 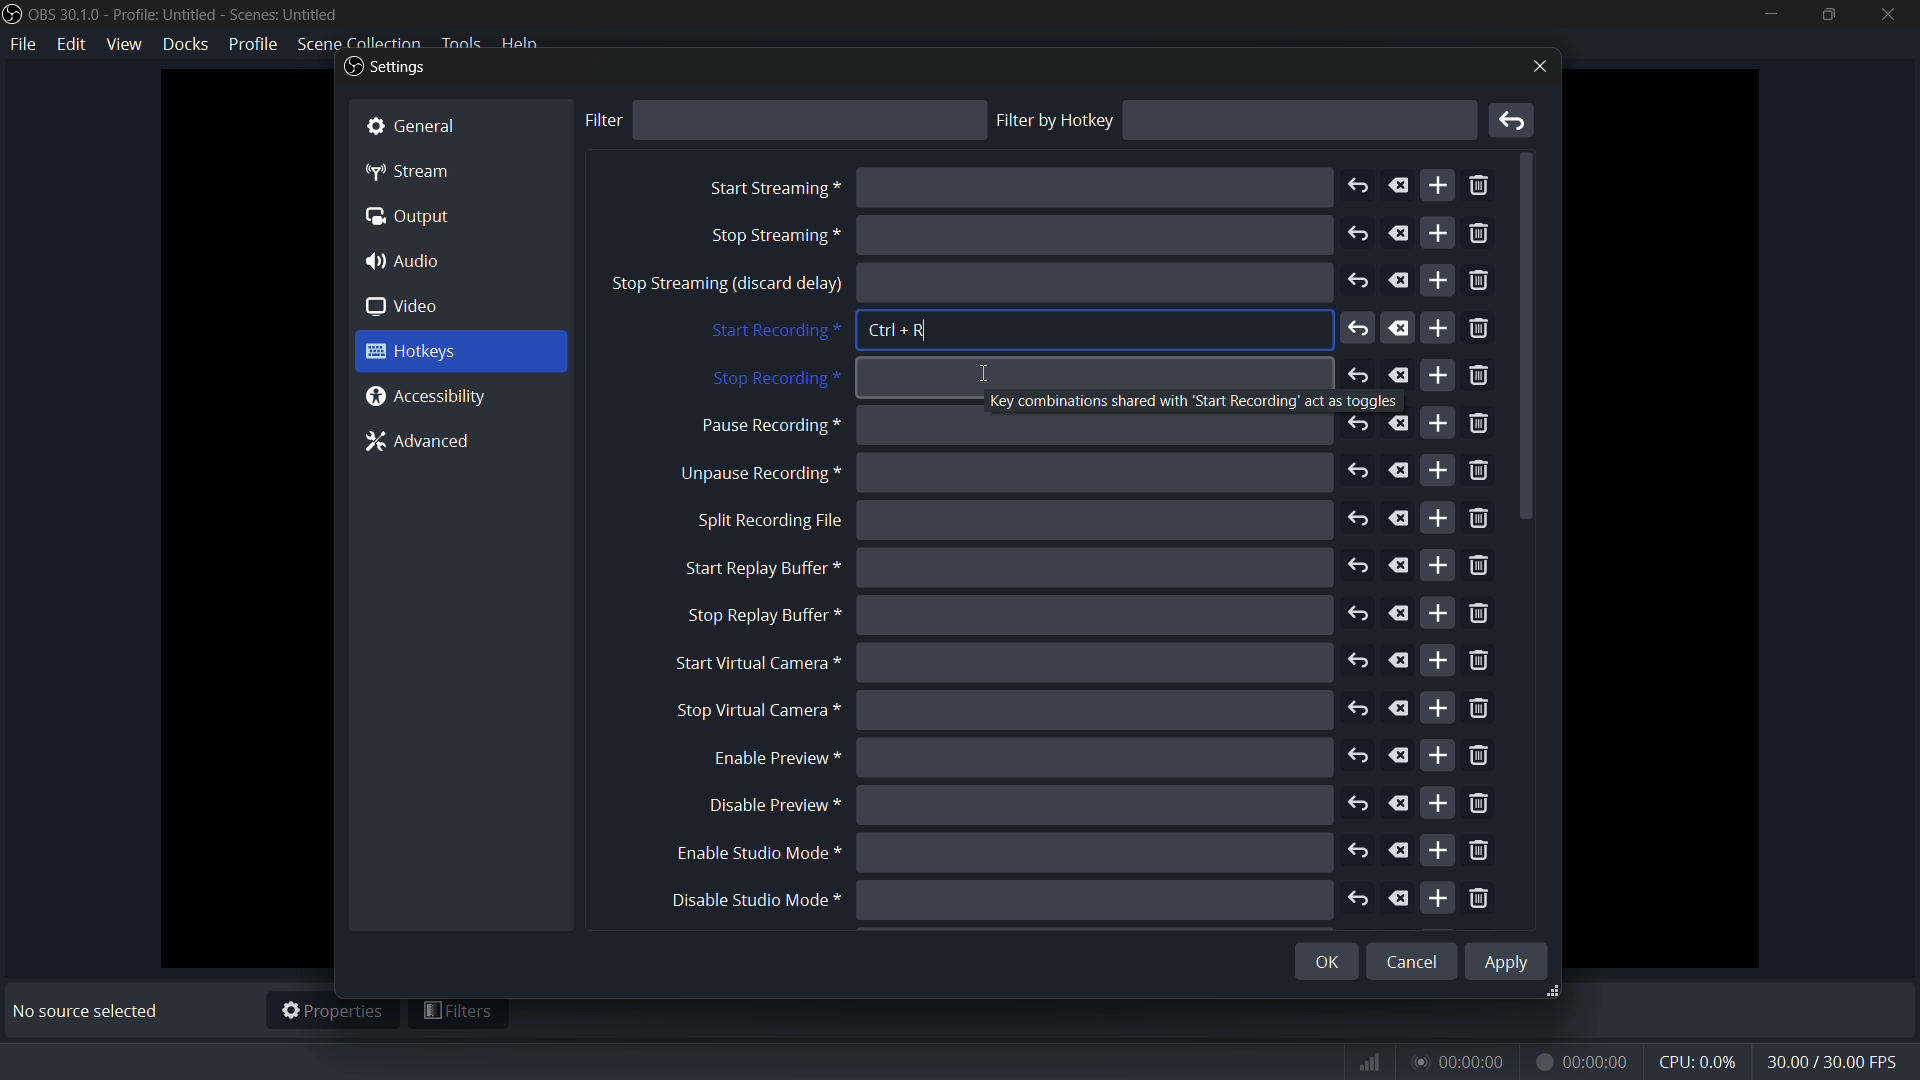 I want to click on delete, so click(x=1399, y=376).